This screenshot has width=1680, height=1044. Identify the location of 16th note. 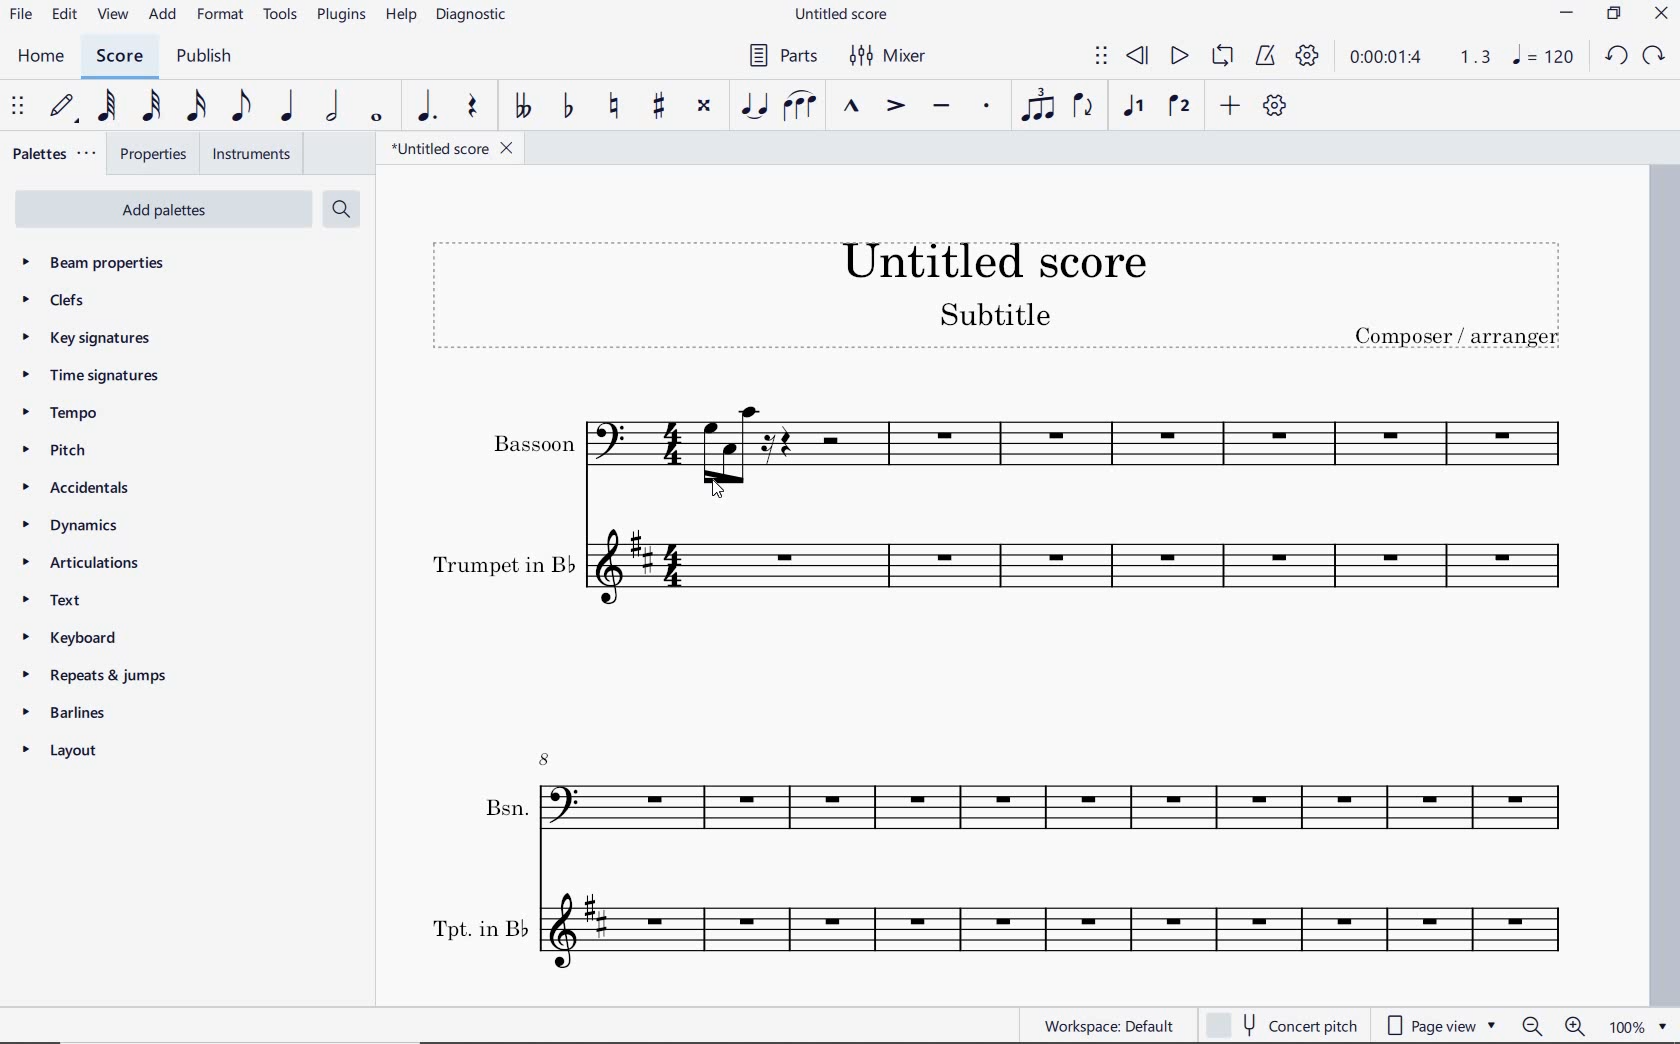
(197, 108).